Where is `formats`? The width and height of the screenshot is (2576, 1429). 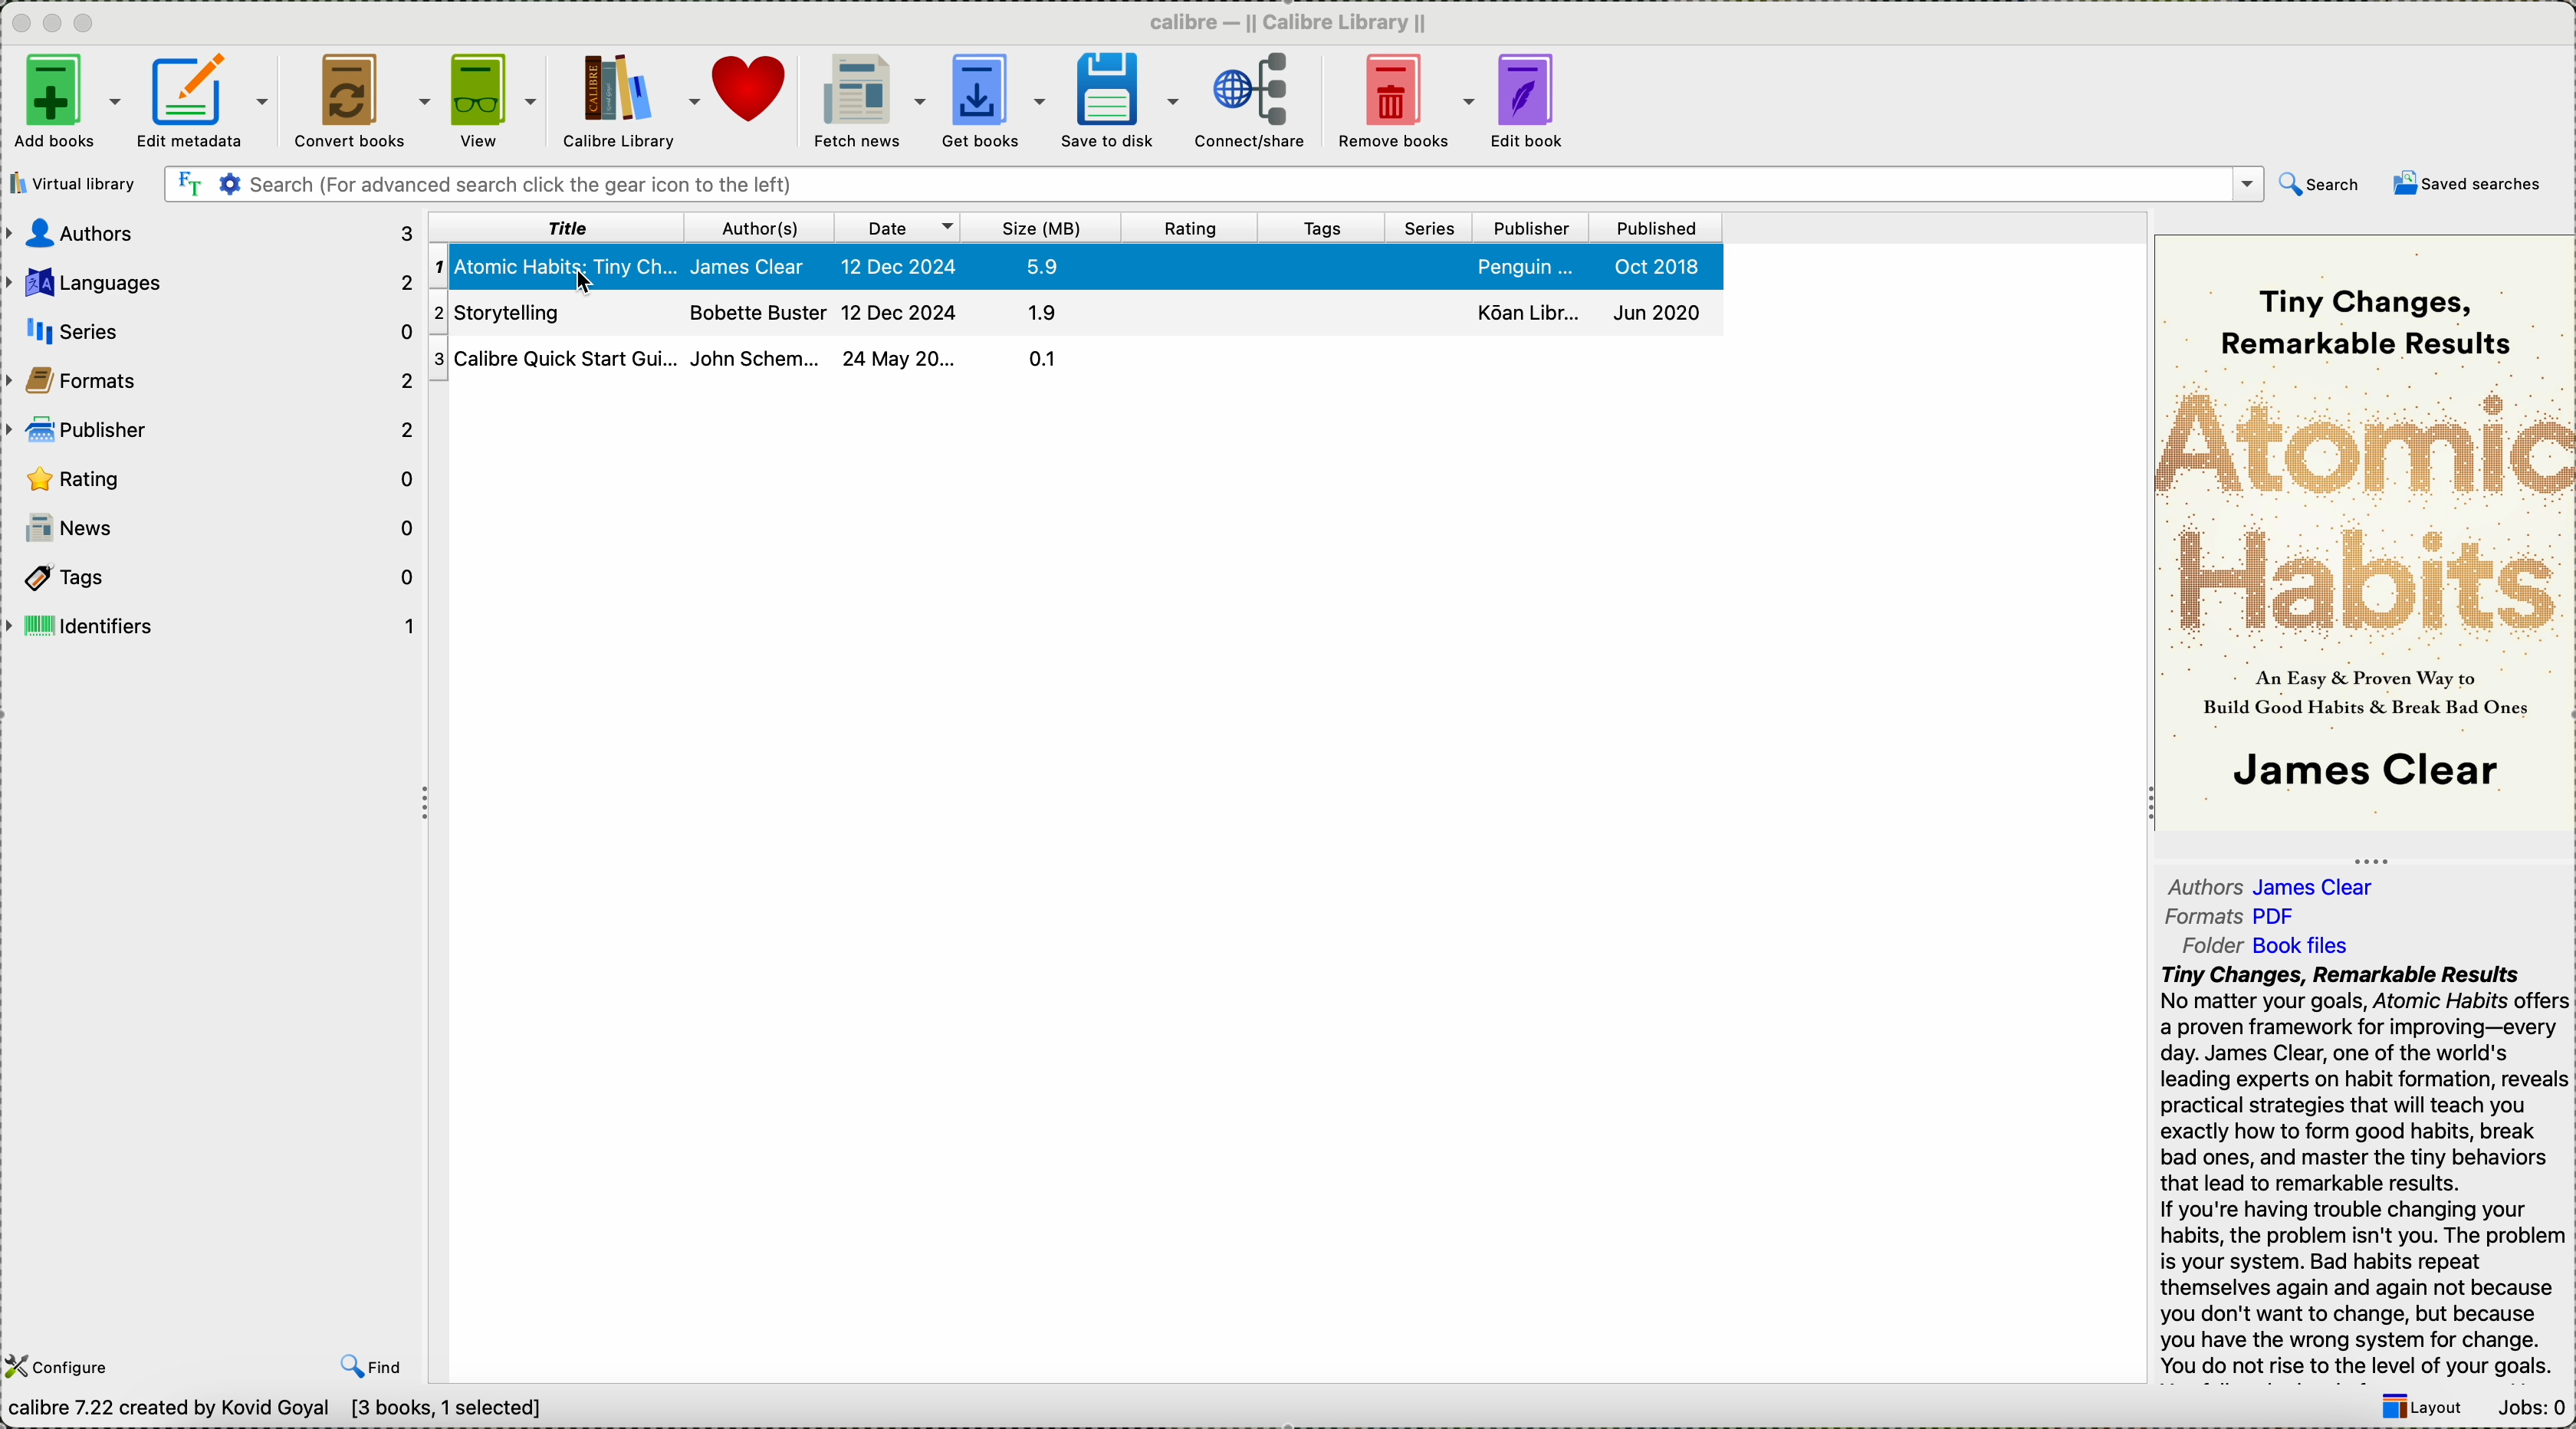
formats is located at coordinates (213, 378).